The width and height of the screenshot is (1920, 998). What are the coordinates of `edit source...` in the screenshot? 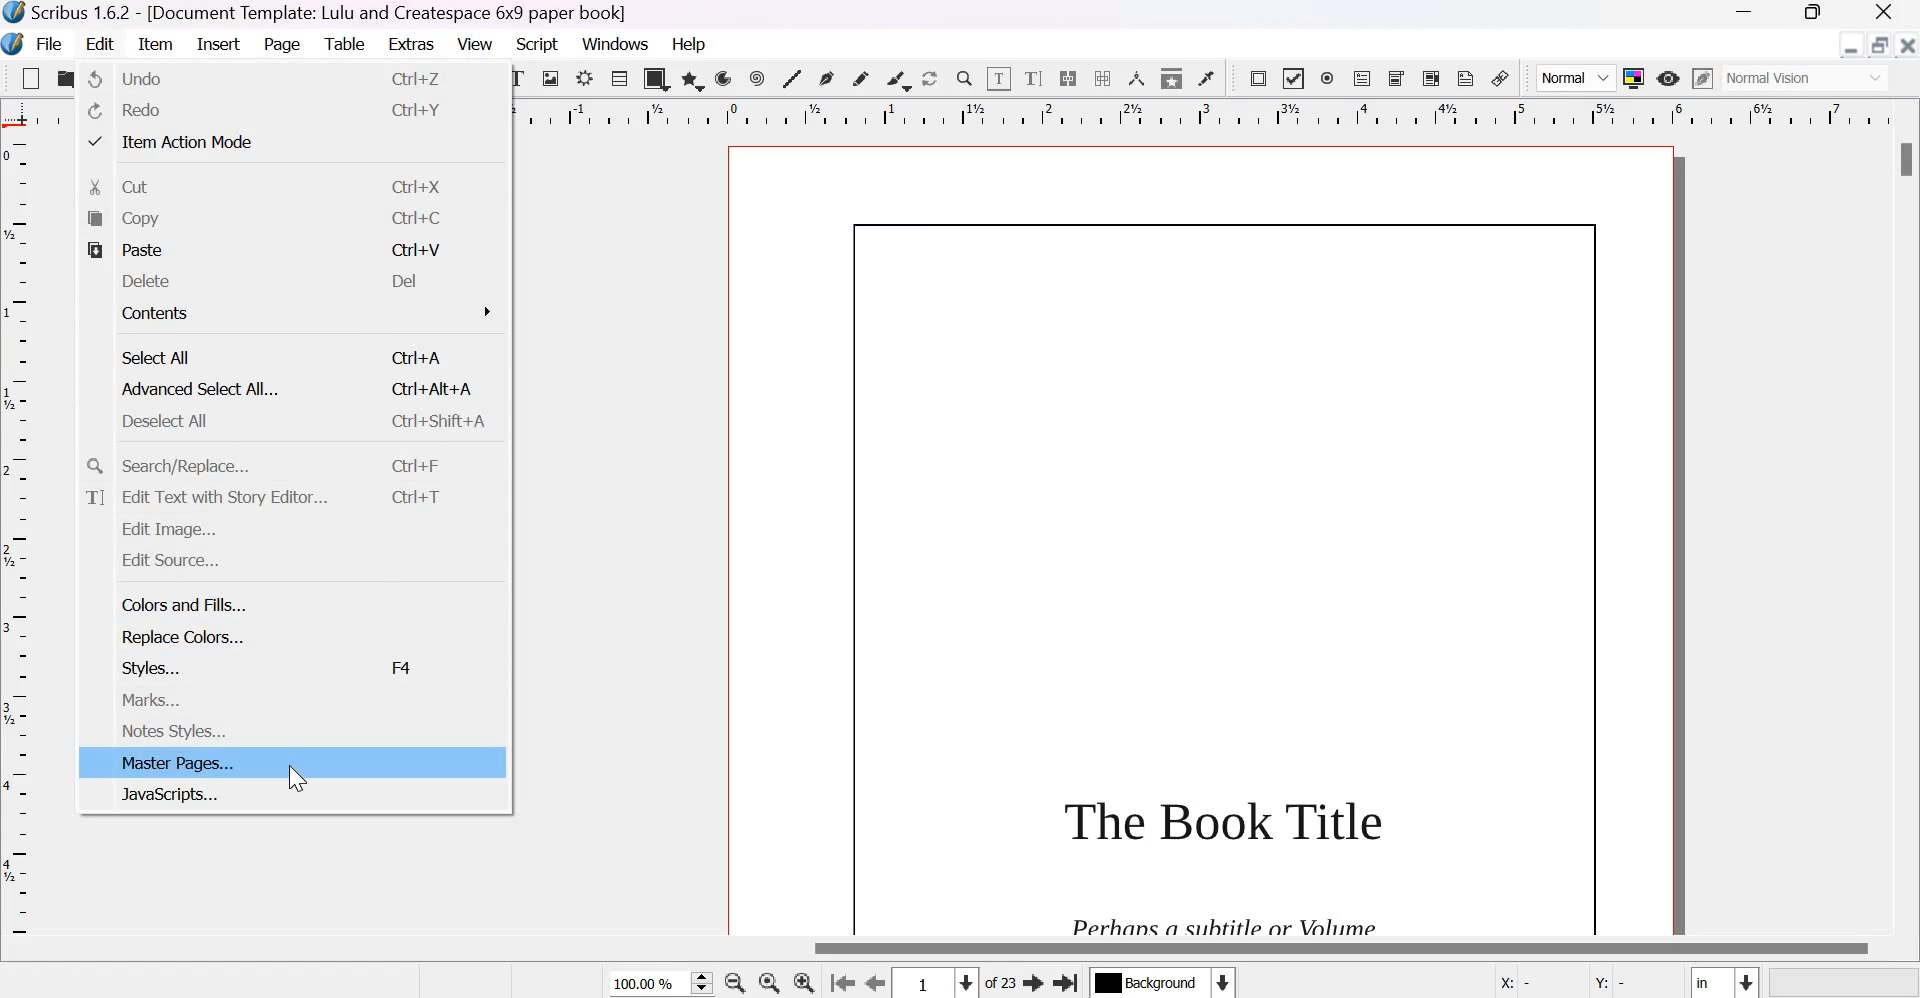 It's located at (175, 562).